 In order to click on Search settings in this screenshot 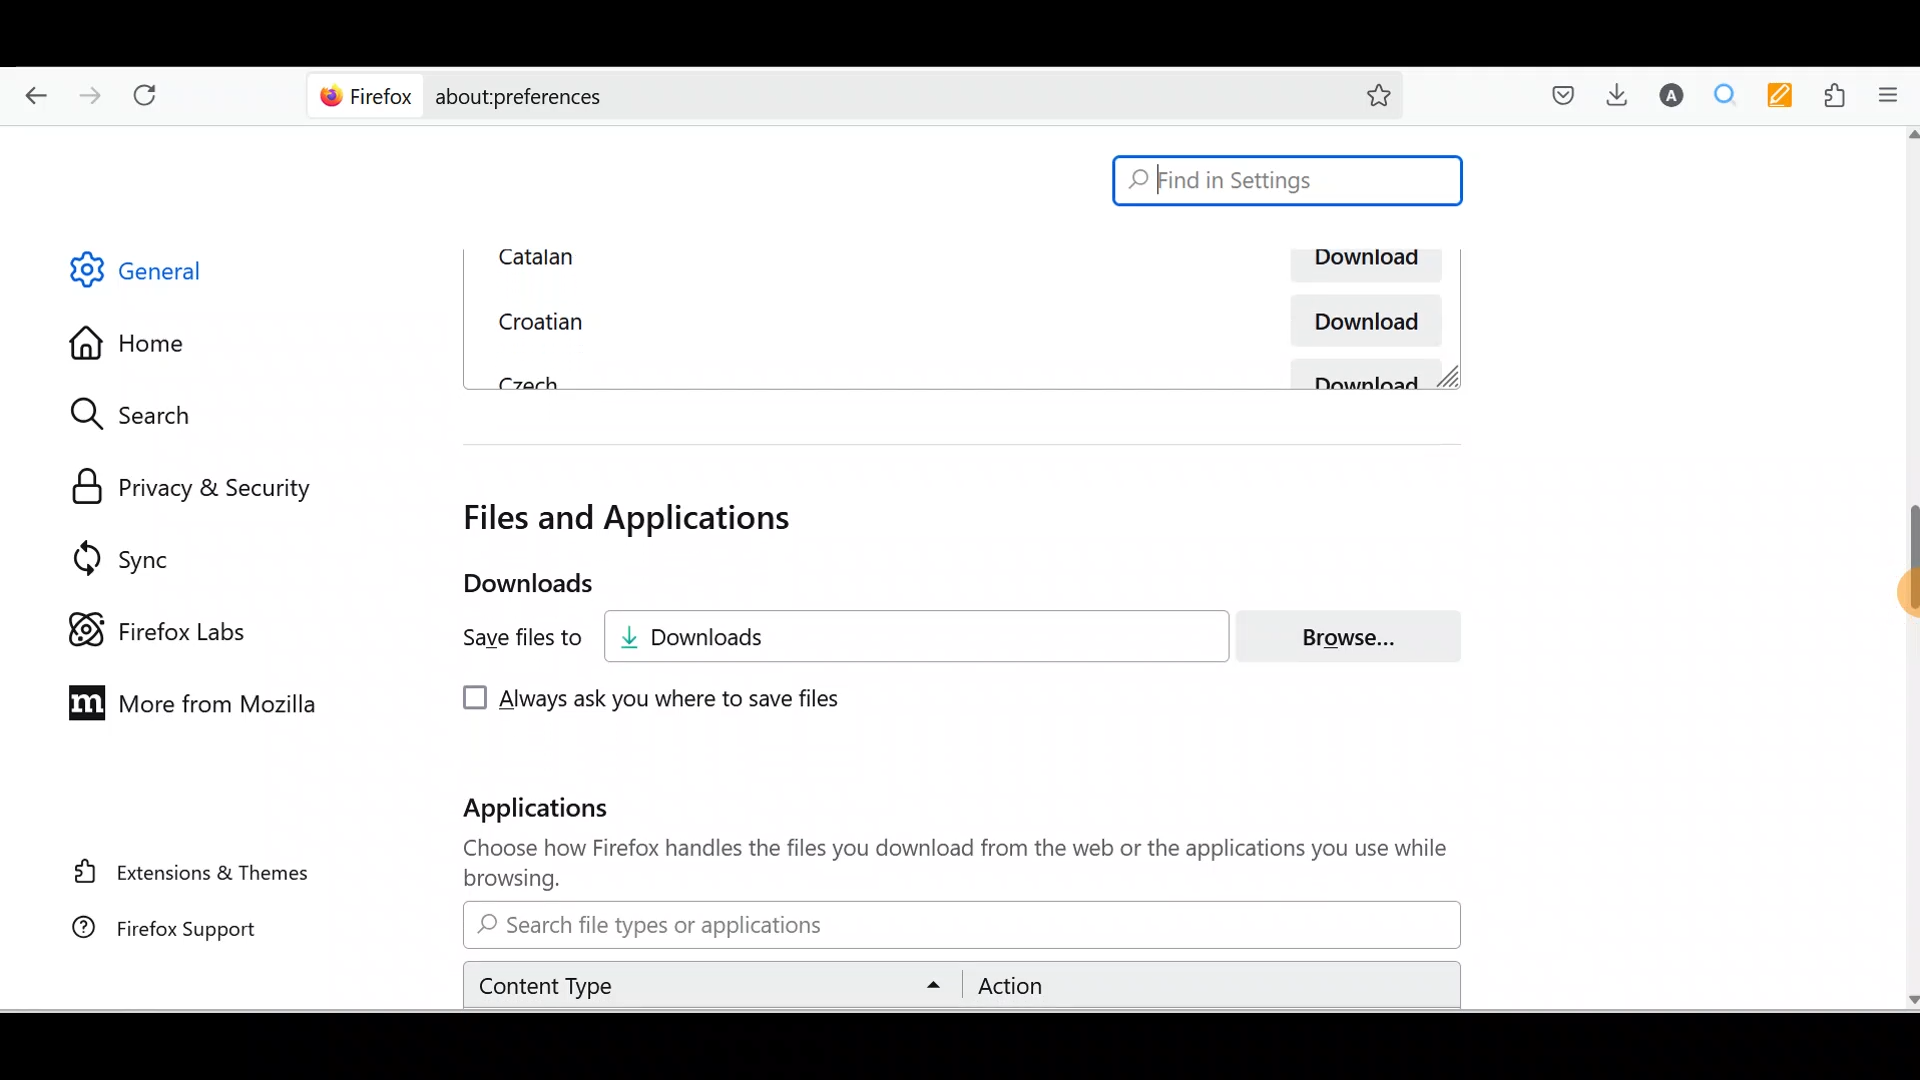, I will do `click(149, 415)`.